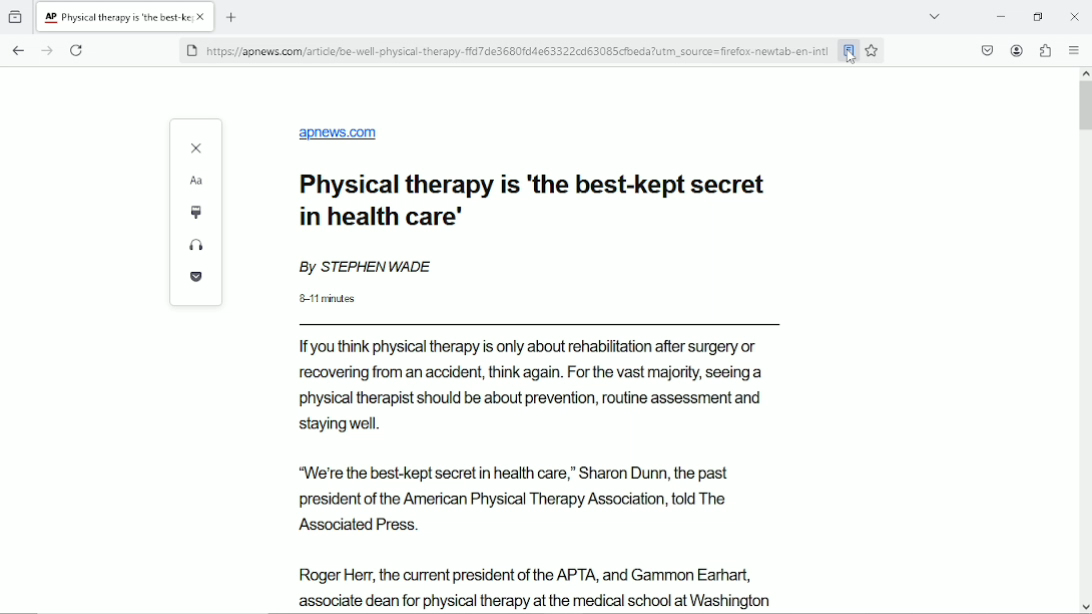 This screenshot has width=1092, height=614. Describe the element at coordinates (850, 58) in the screenshot. I see `cursor` at that location.